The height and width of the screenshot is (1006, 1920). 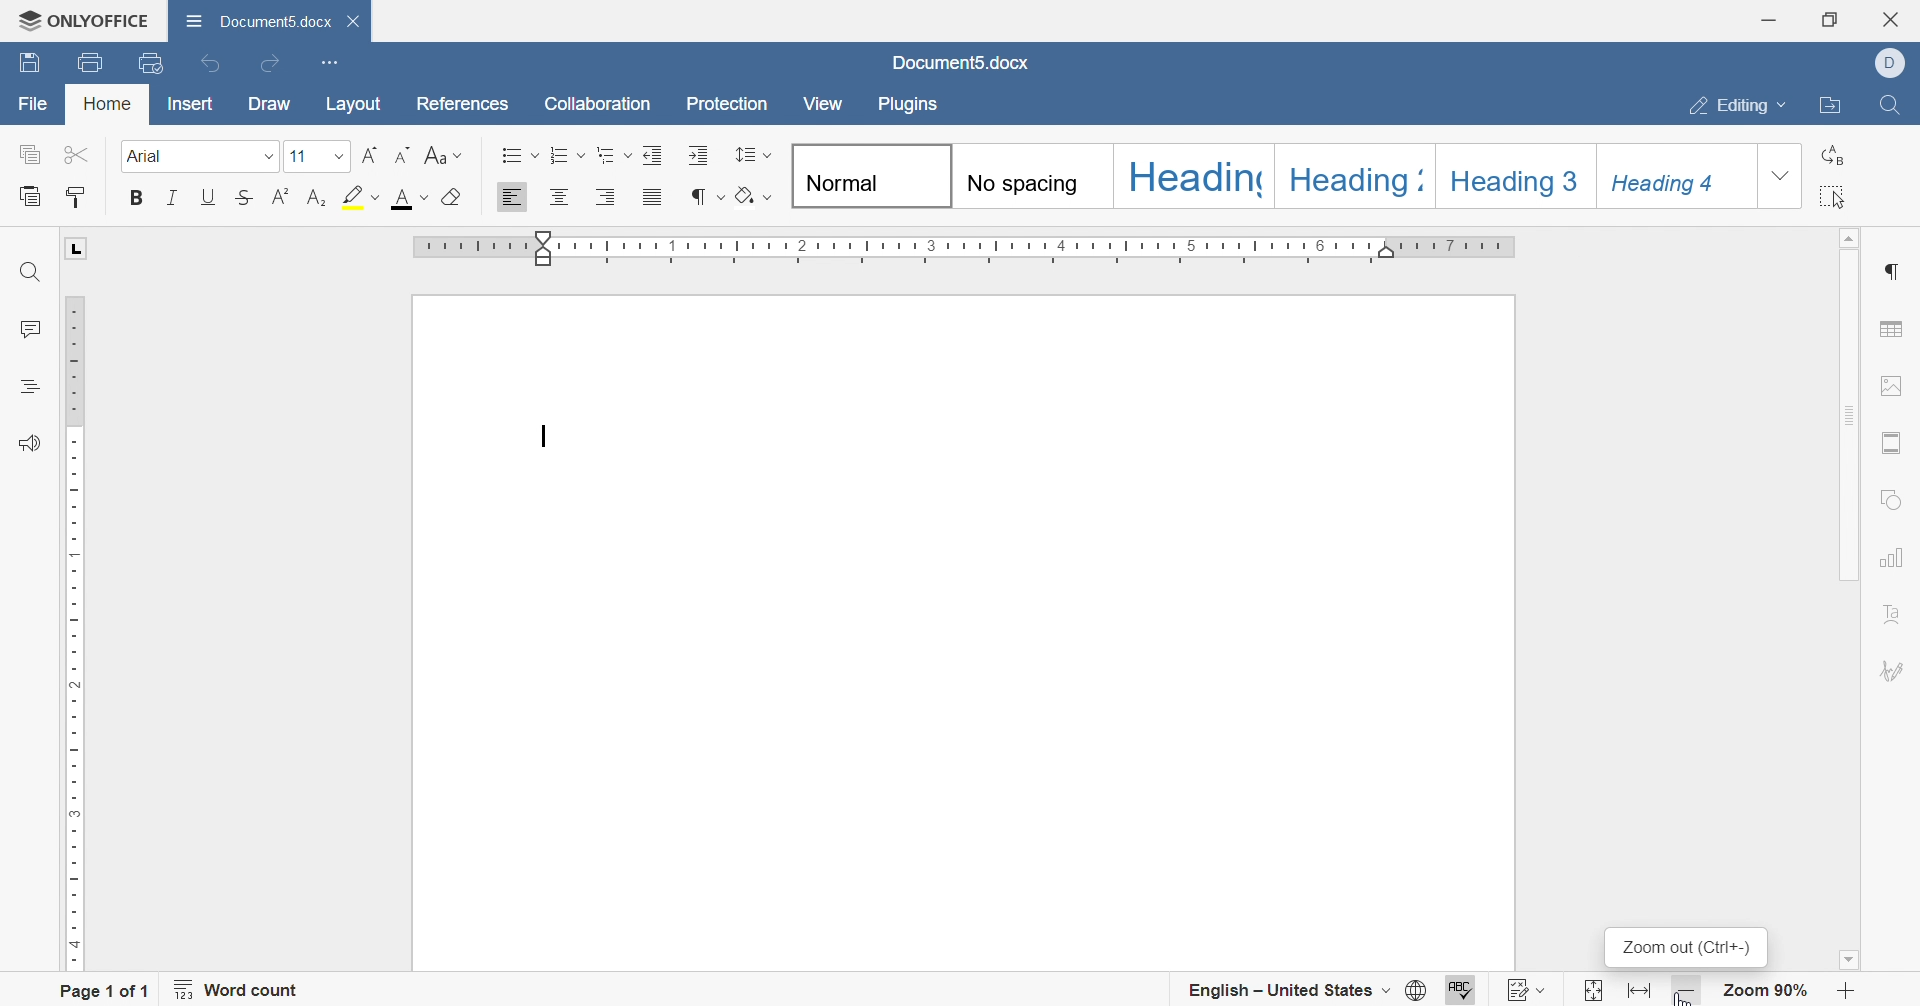 What do you see at coordinates (33, 154) in the screenshot?
I see `copy` at bounding box center [33, 154].